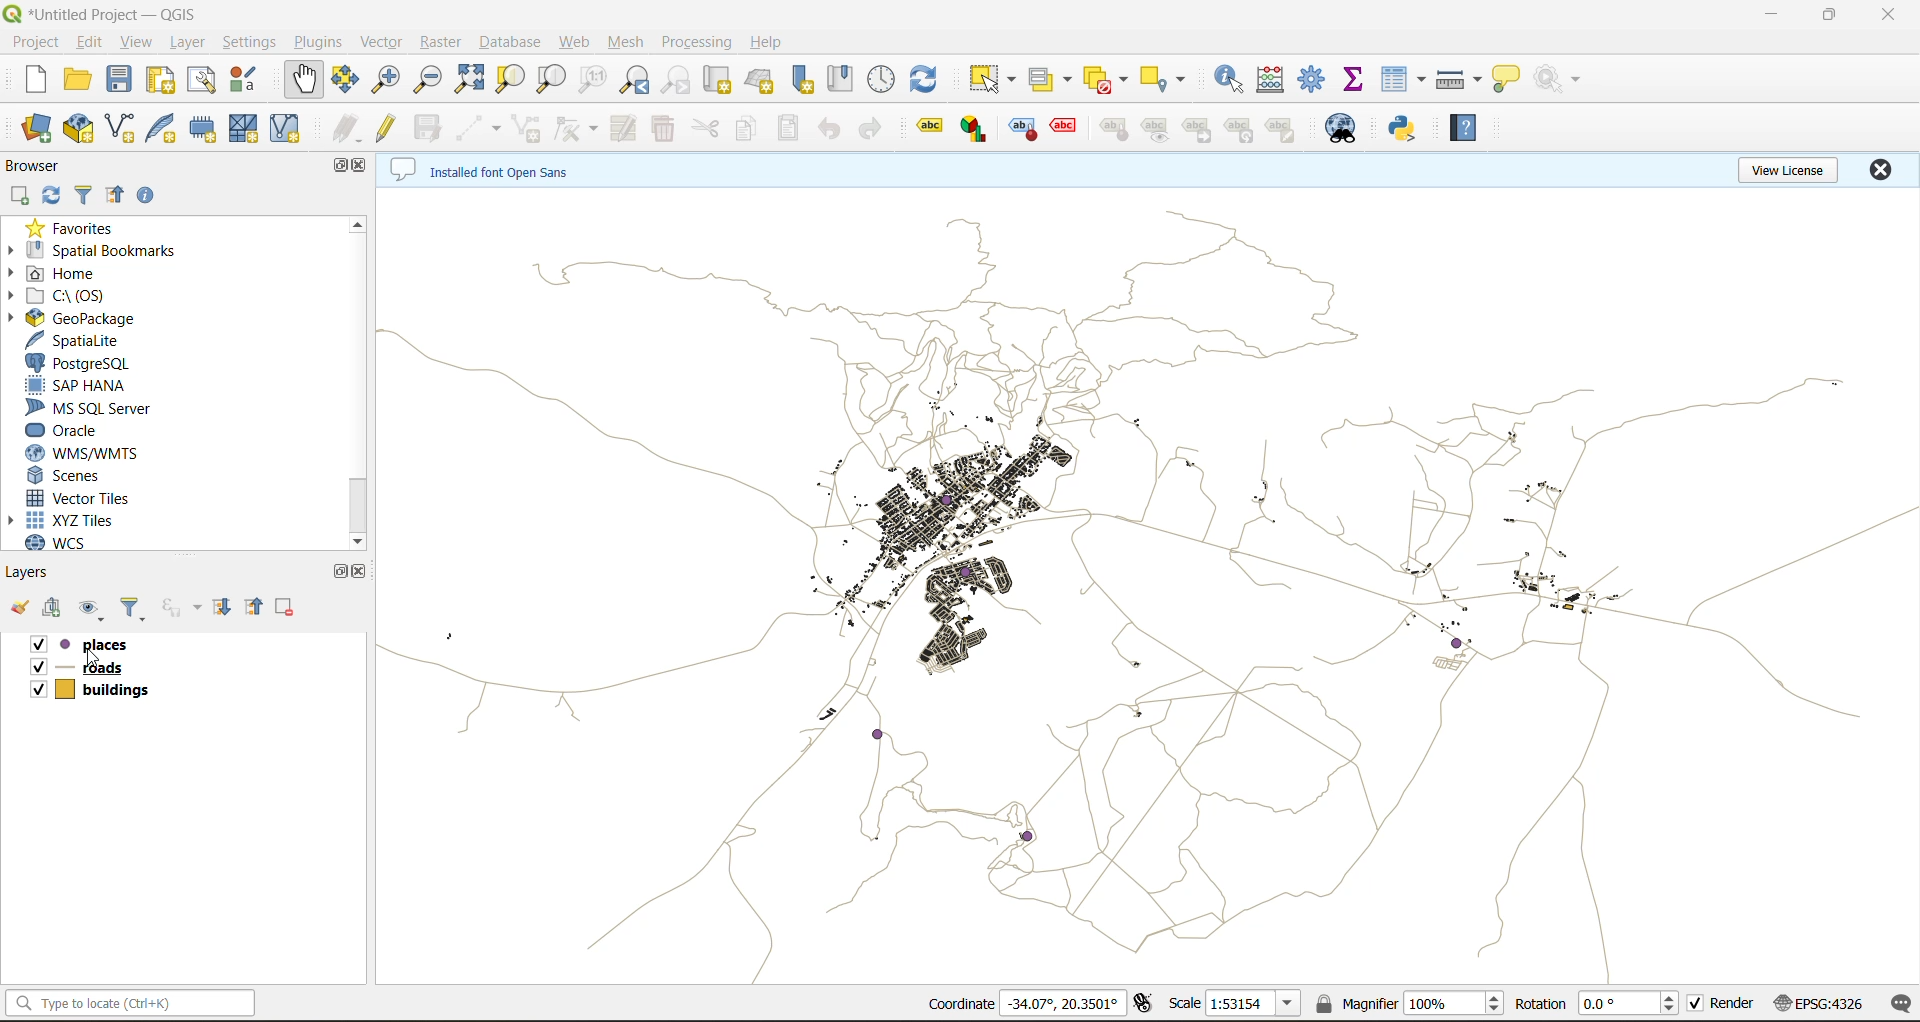 The height and width of the screenshot is (1022, 1920). Describe the element at coordinates (51, 196) in the screenshot. I see `refresh` at that location.